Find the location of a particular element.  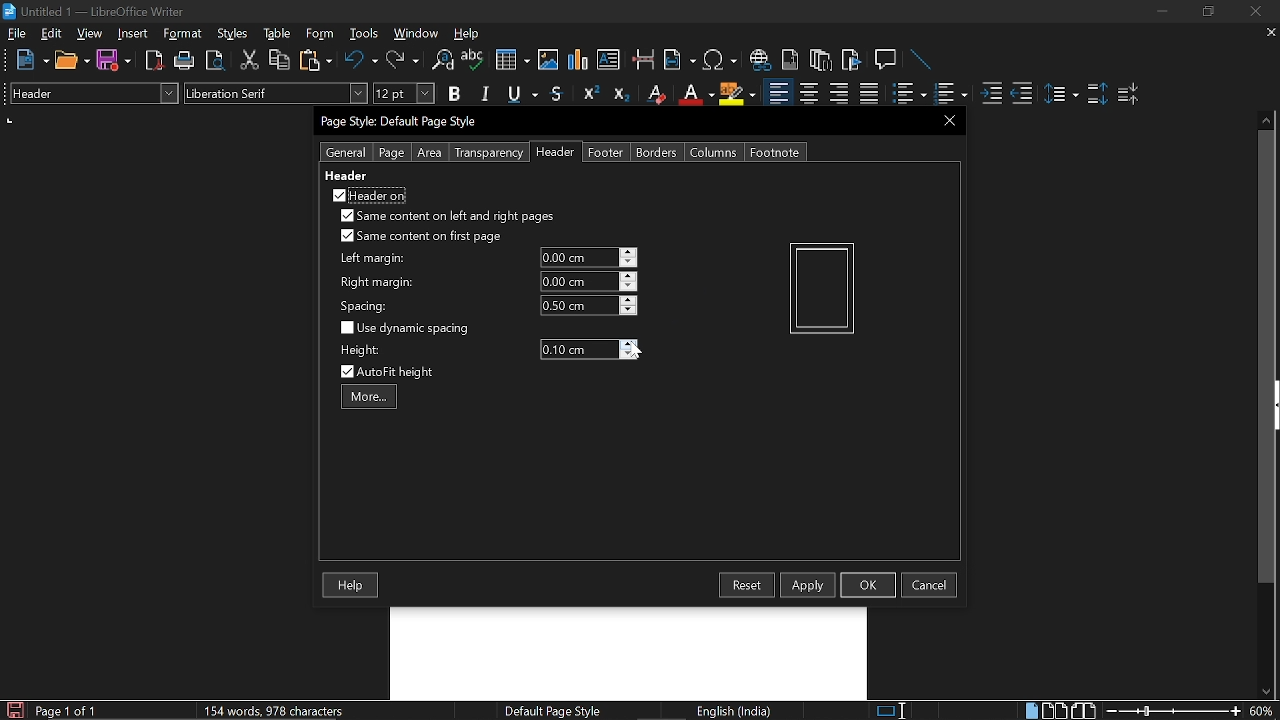

Find and replace is located at coordinates (441, 61).